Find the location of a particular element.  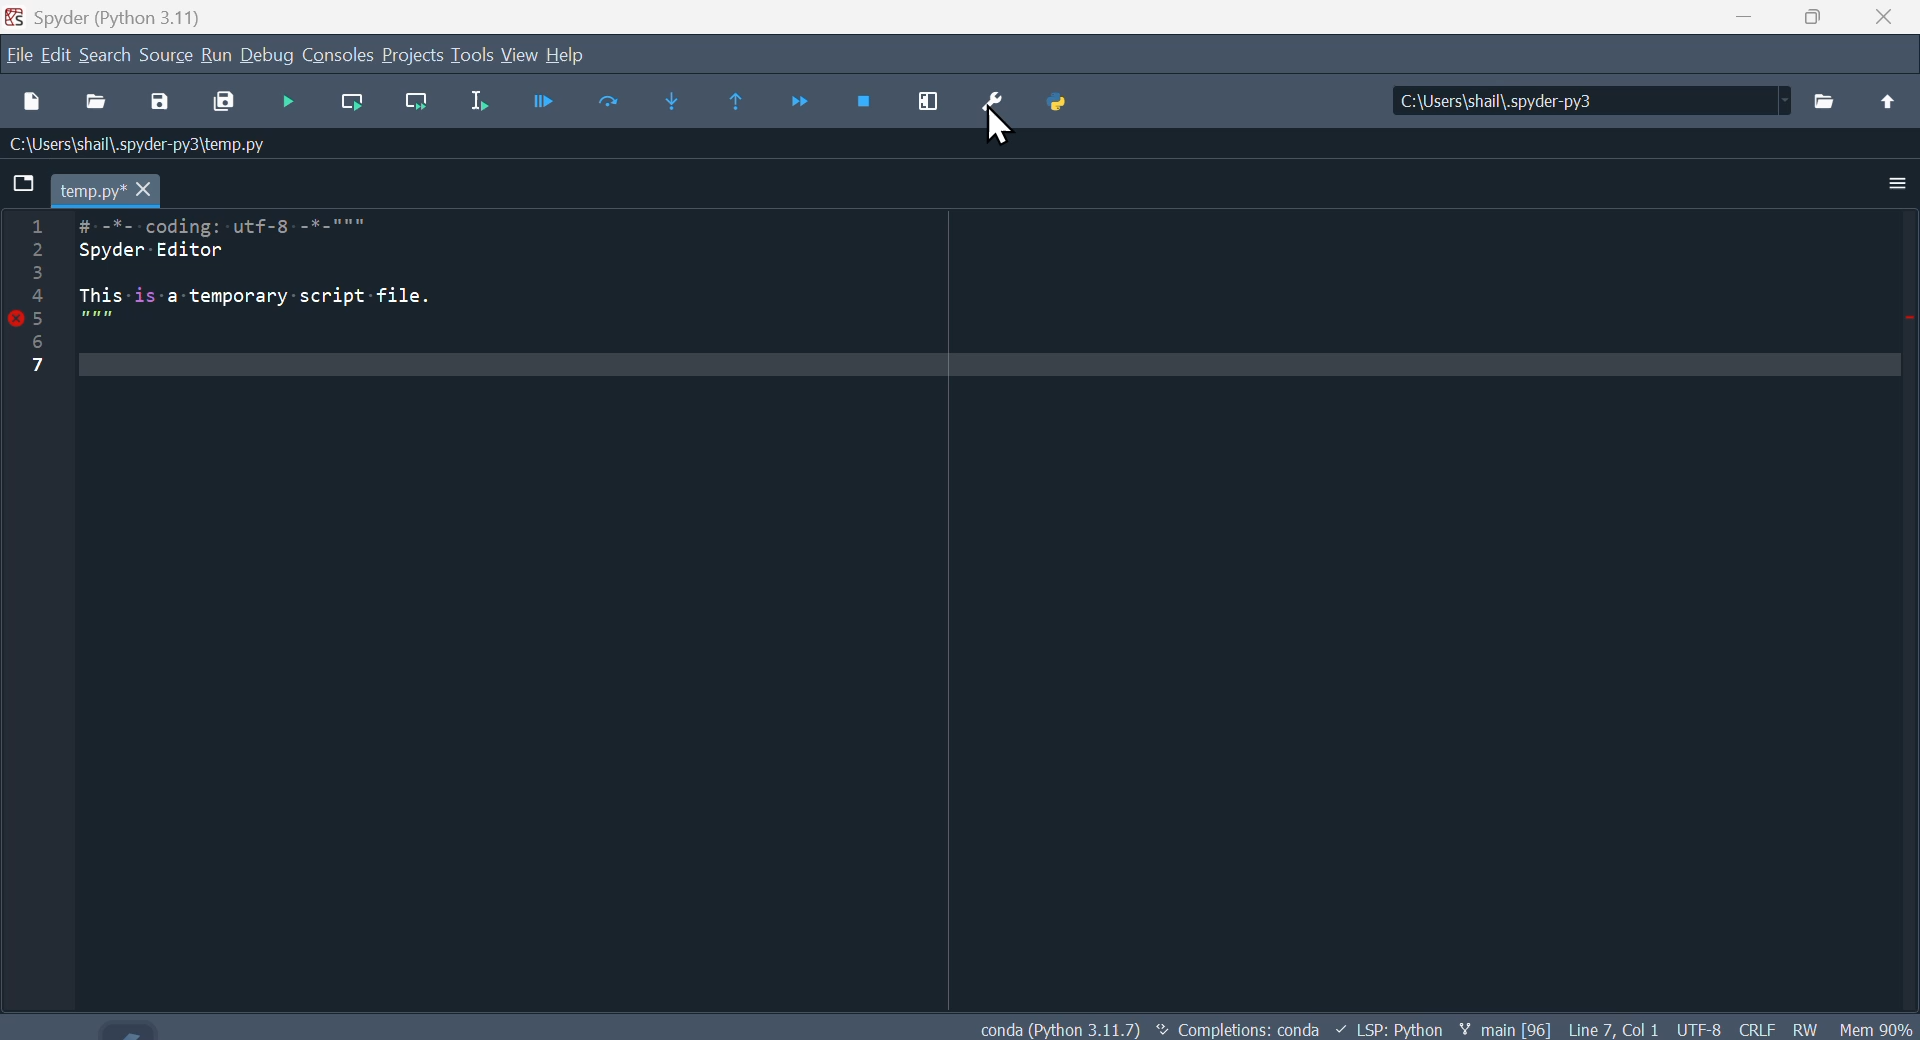

Debug file is located at coordinates (286, 103).